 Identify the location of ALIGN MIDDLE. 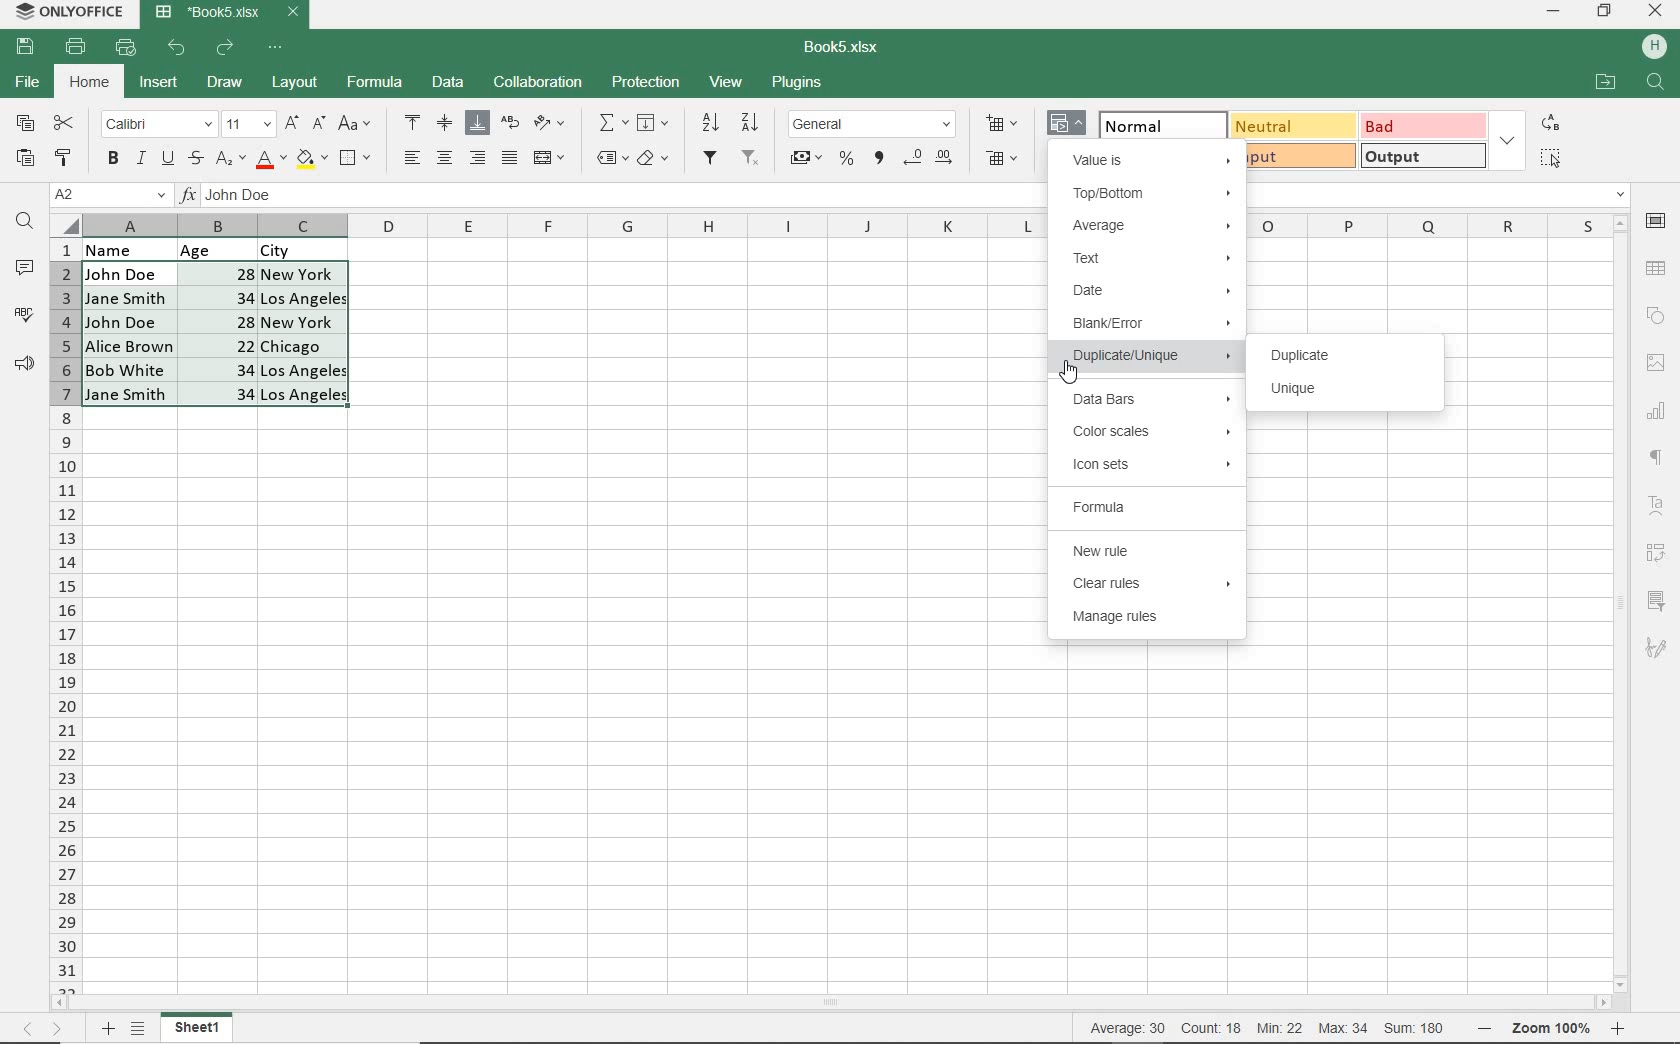
(444, 122).